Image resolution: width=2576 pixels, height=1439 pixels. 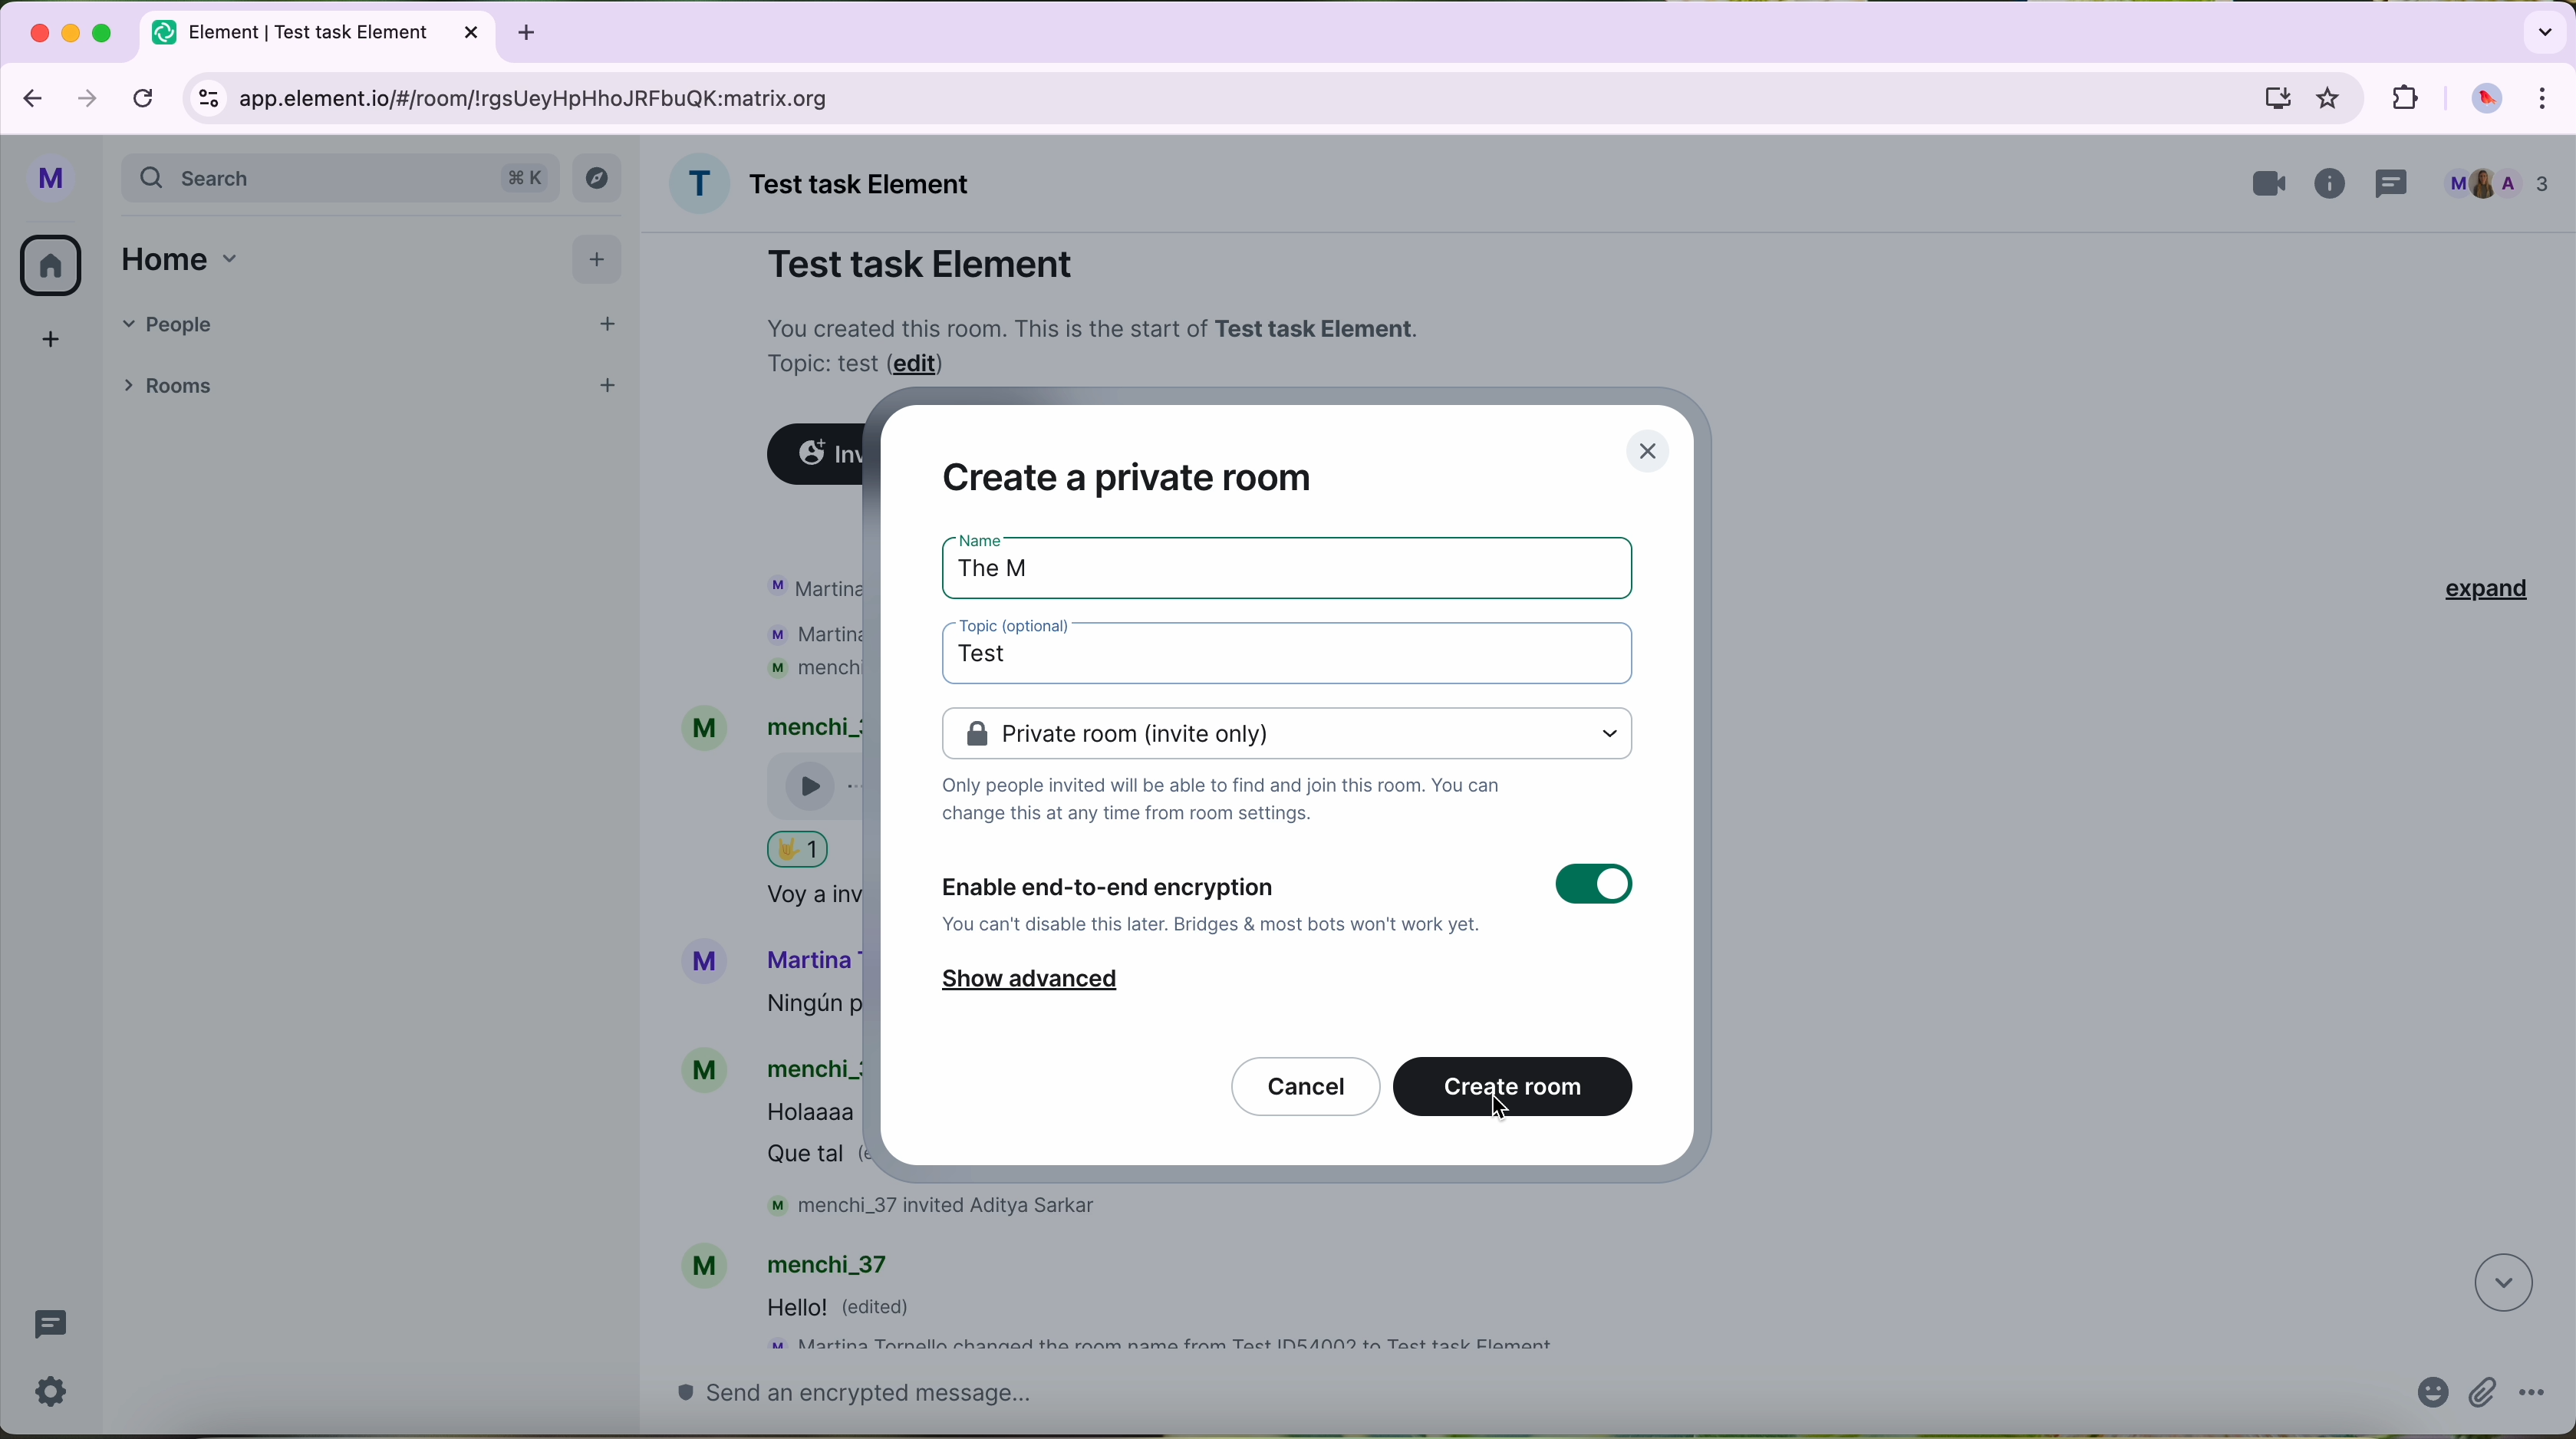 I want to click on name, so click(x=829, y=183).